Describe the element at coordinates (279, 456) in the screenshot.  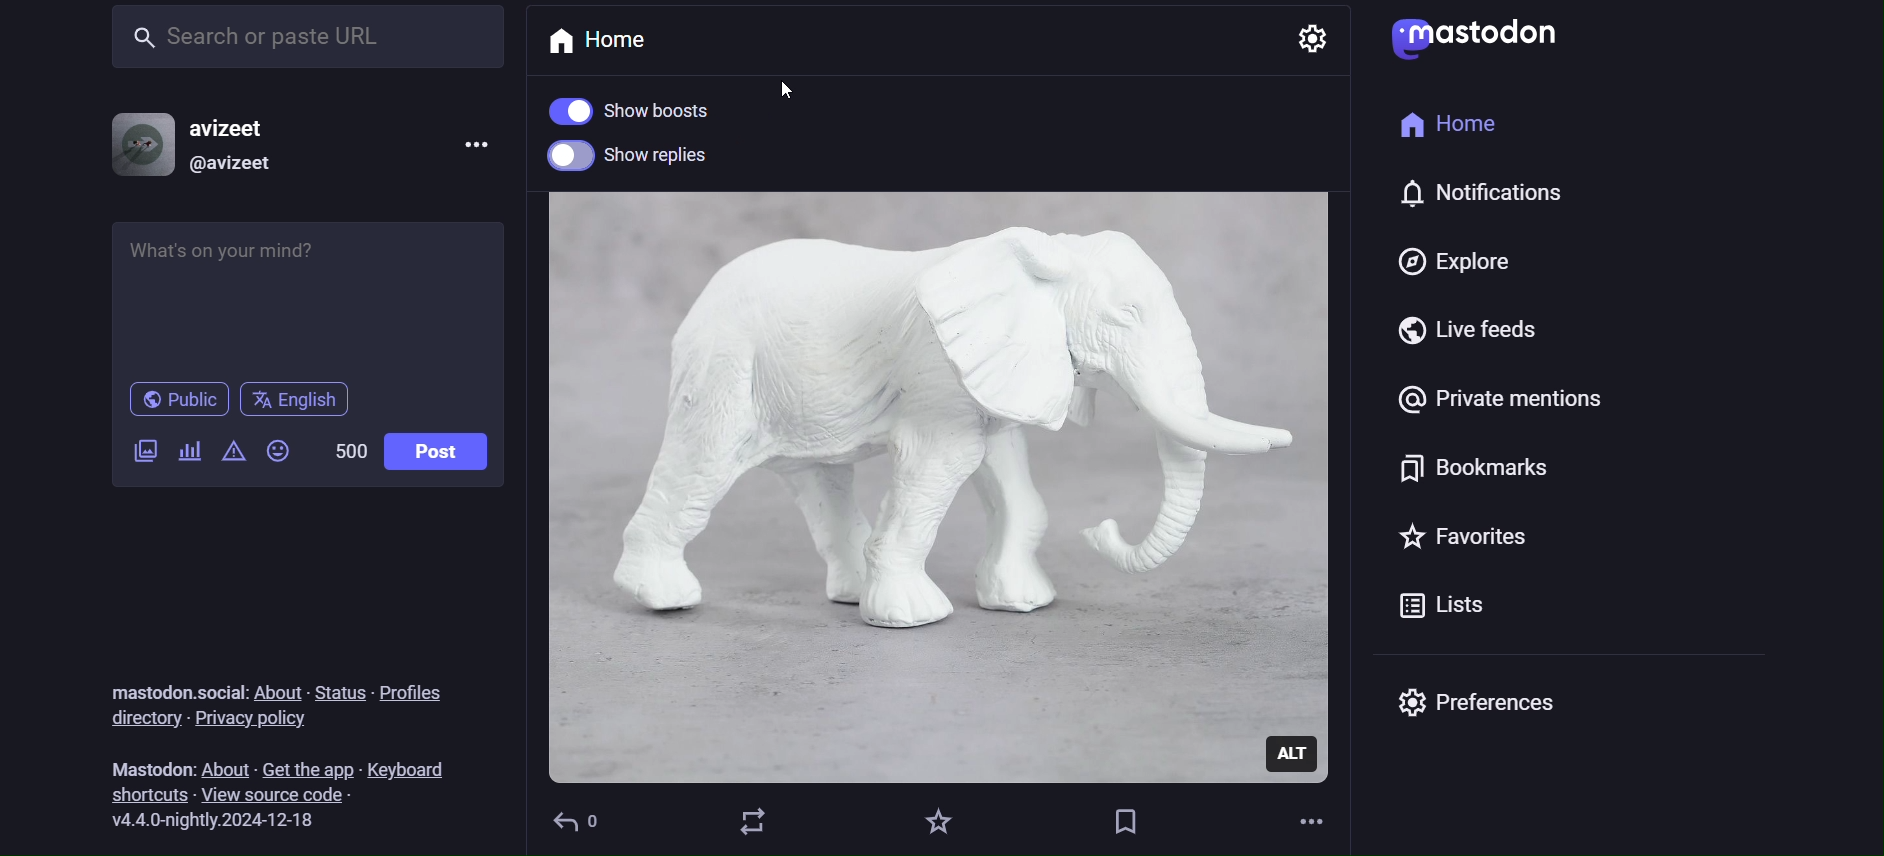
I see `add emoji` at that location.